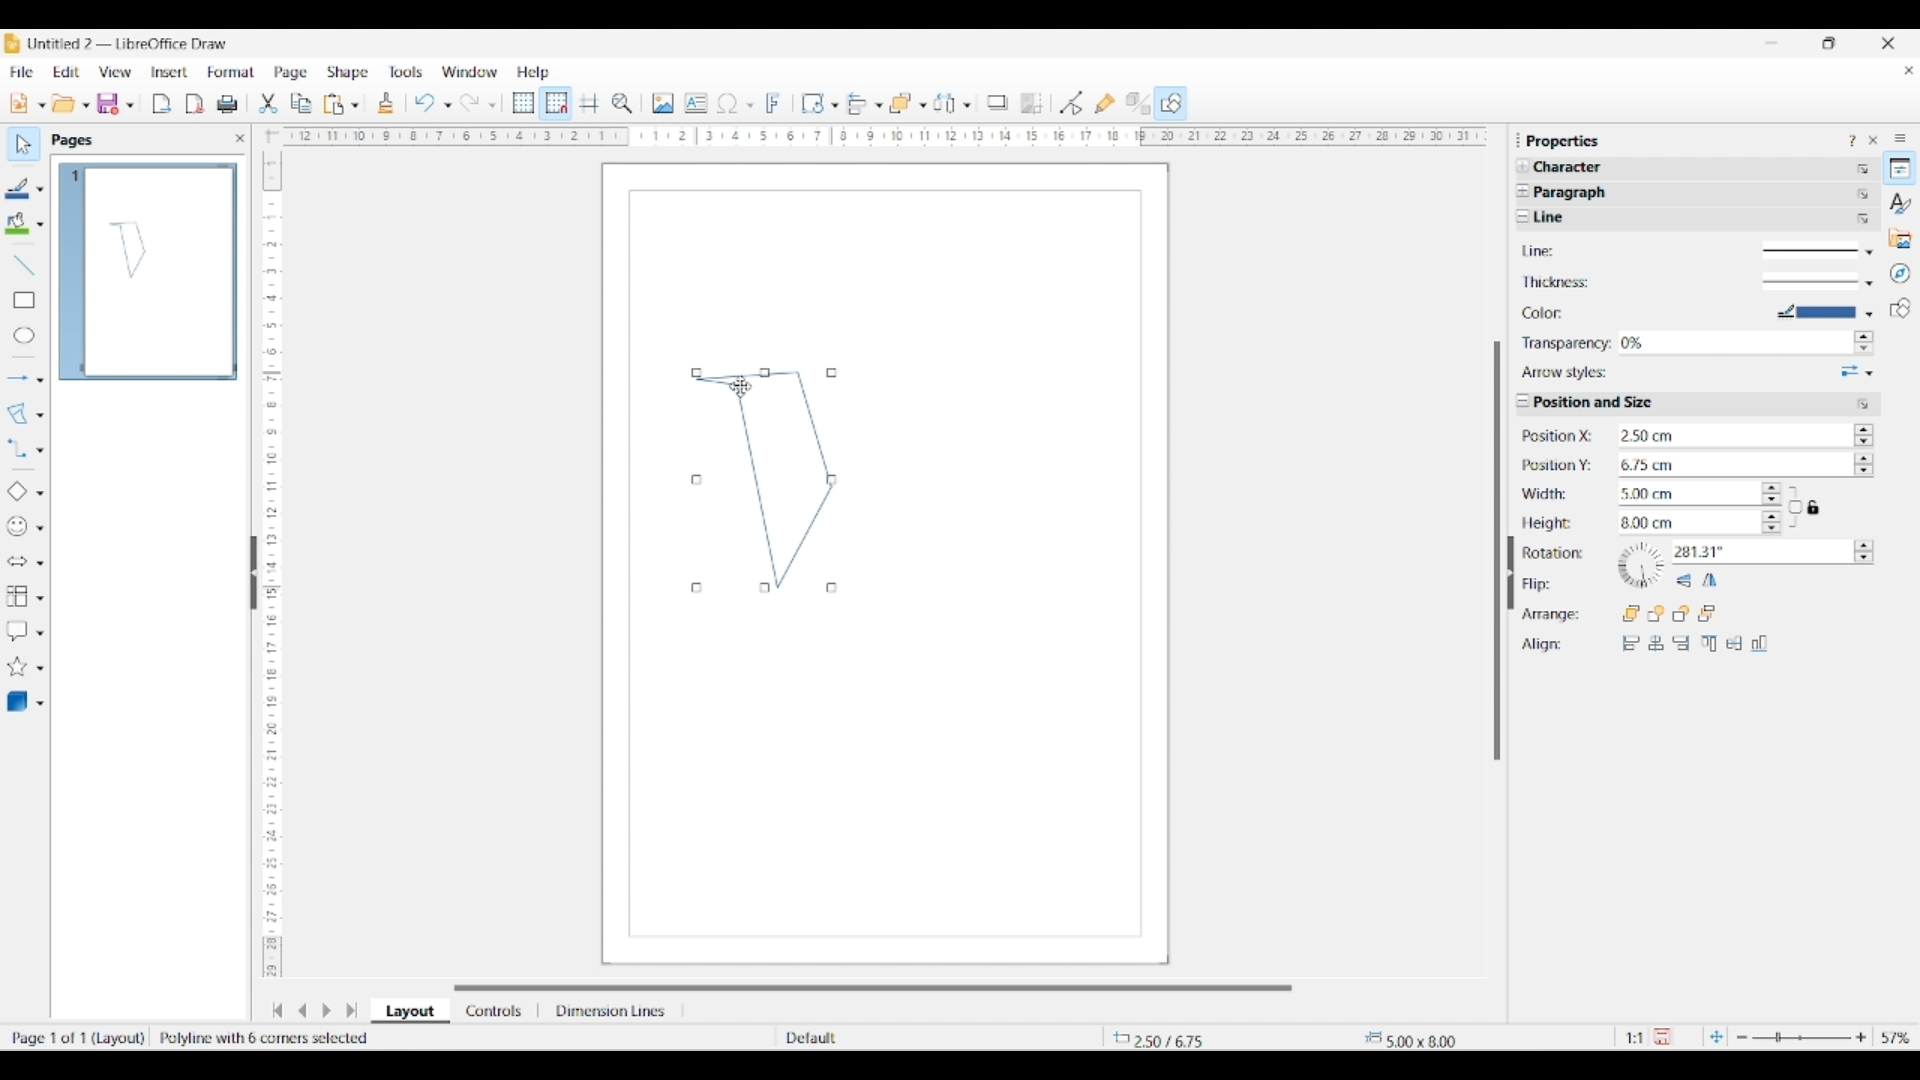  I want to click on Cursor, so click(741, 386).